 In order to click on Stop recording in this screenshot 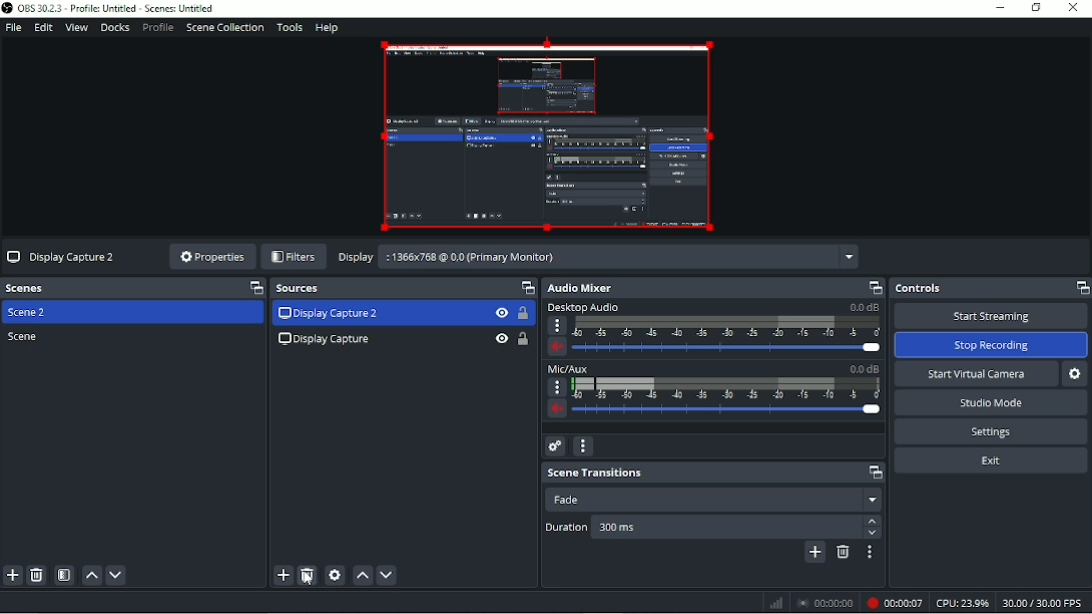, I will do `click(826, 602)`.